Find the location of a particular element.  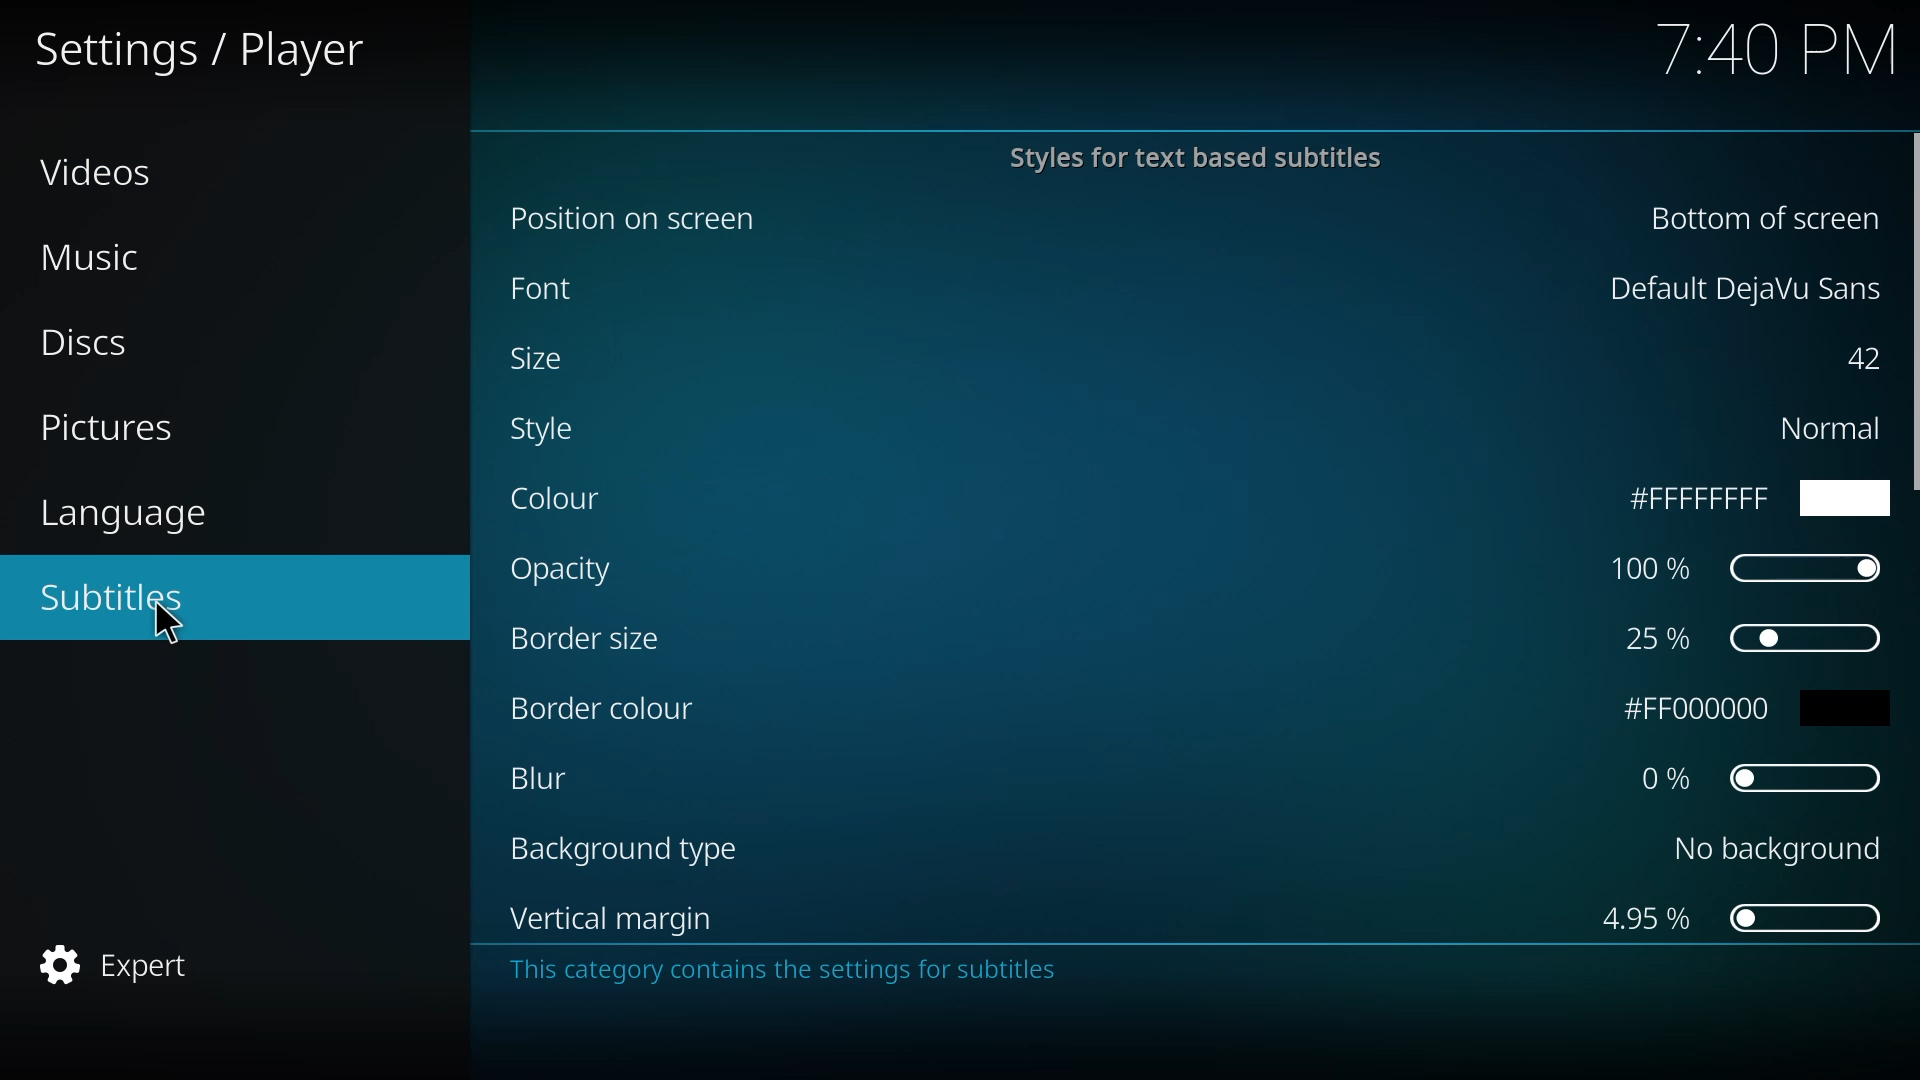

videos is located at coordinates (103, 175).